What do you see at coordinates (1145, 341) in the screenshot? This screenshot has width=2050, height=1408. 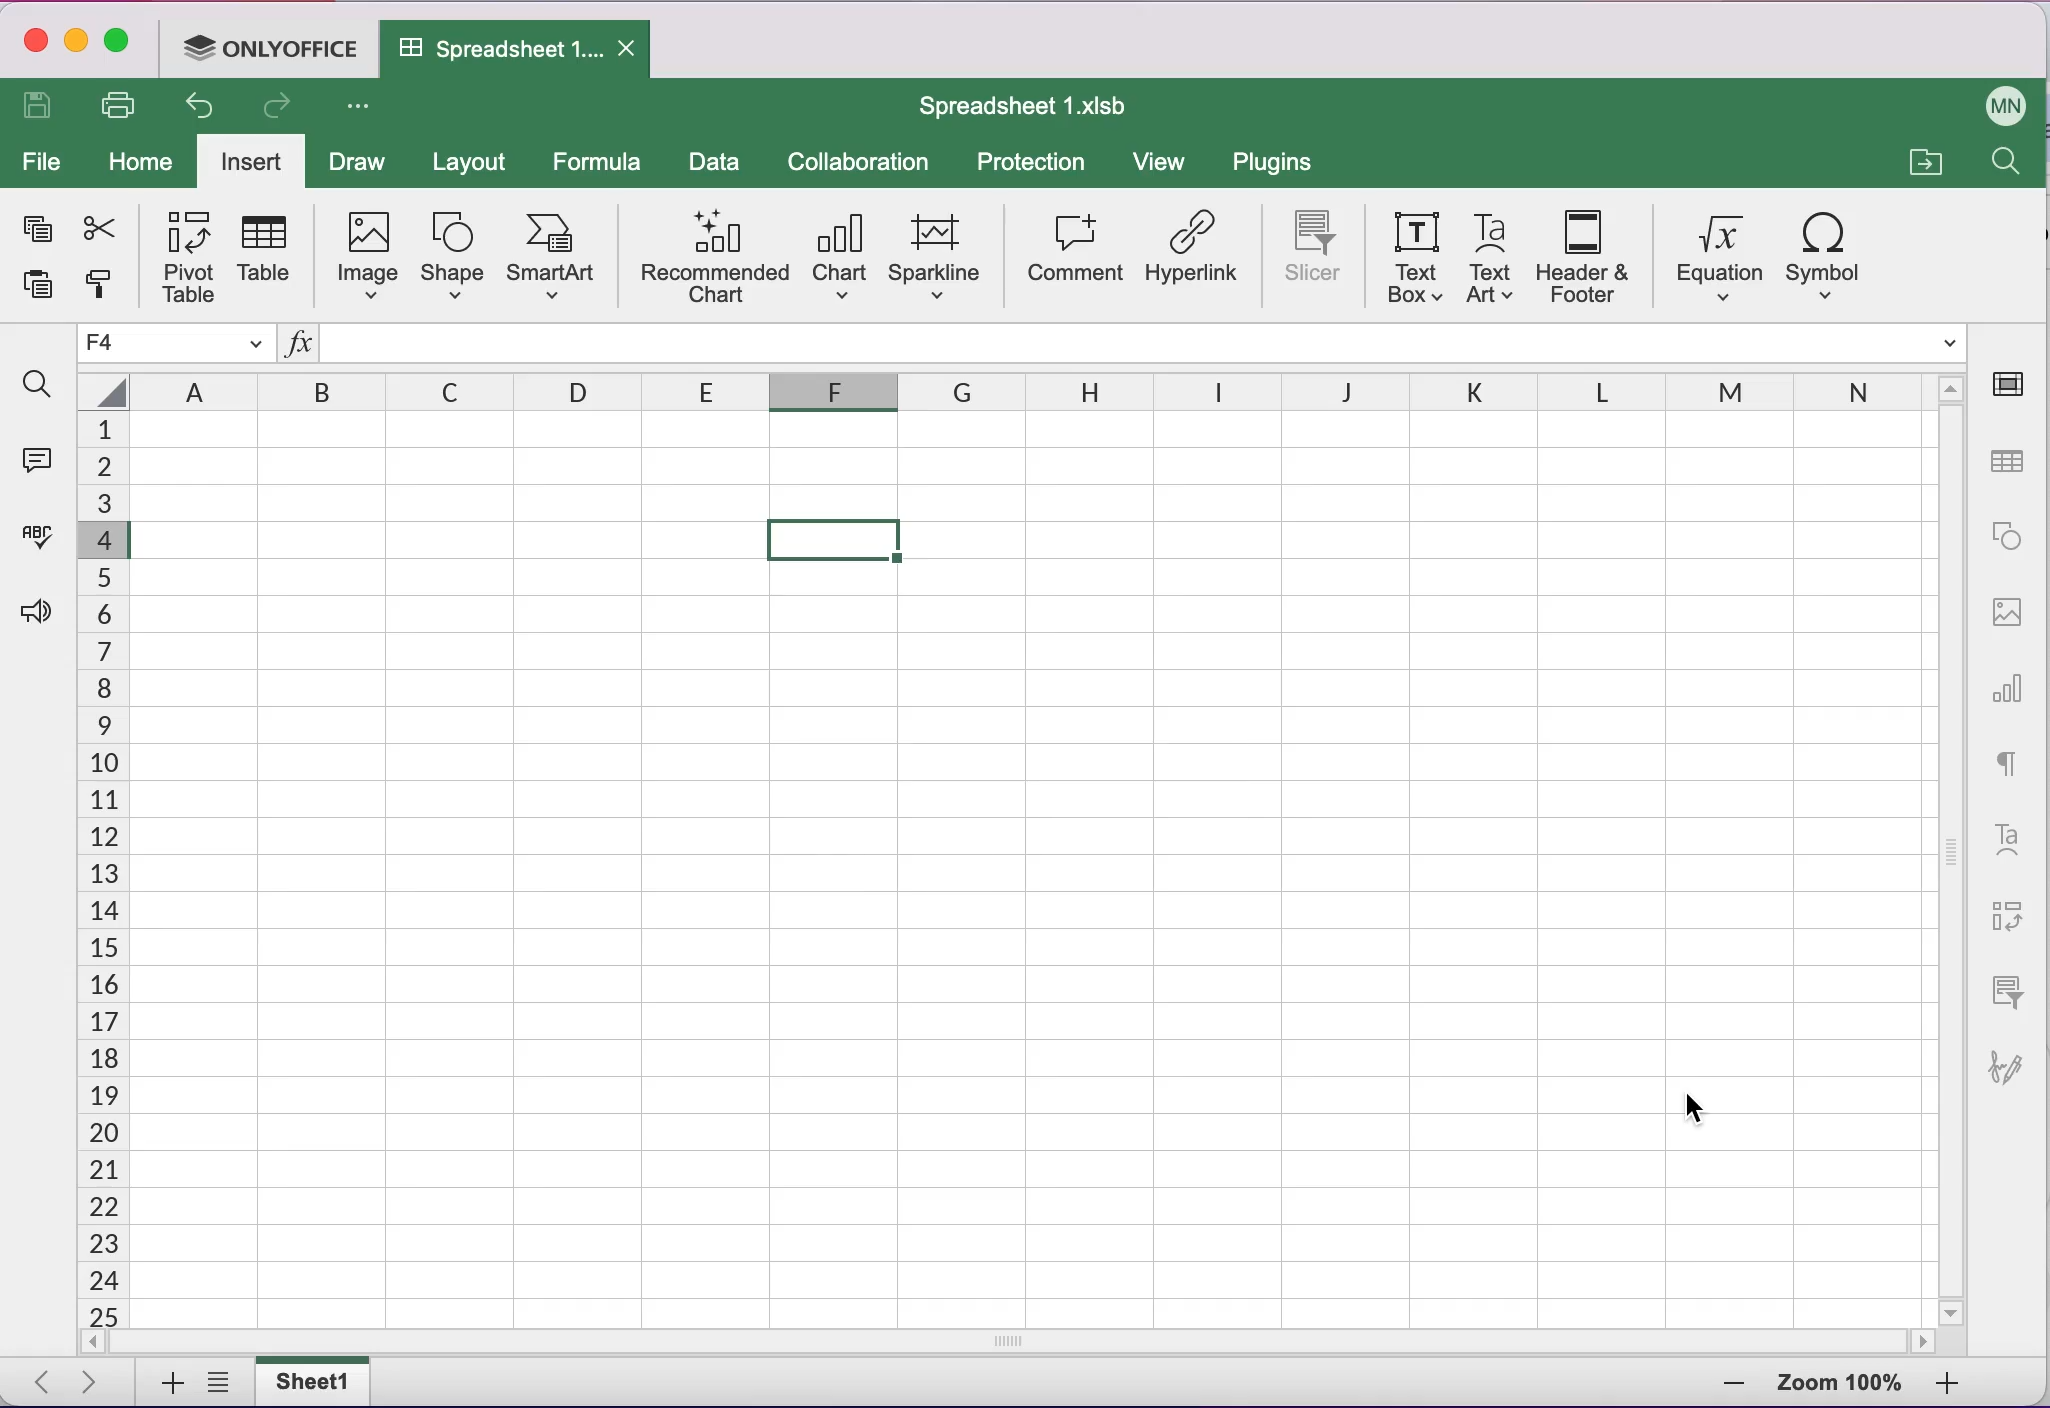 I see `formula bar` at bounding box center [1145, 341].